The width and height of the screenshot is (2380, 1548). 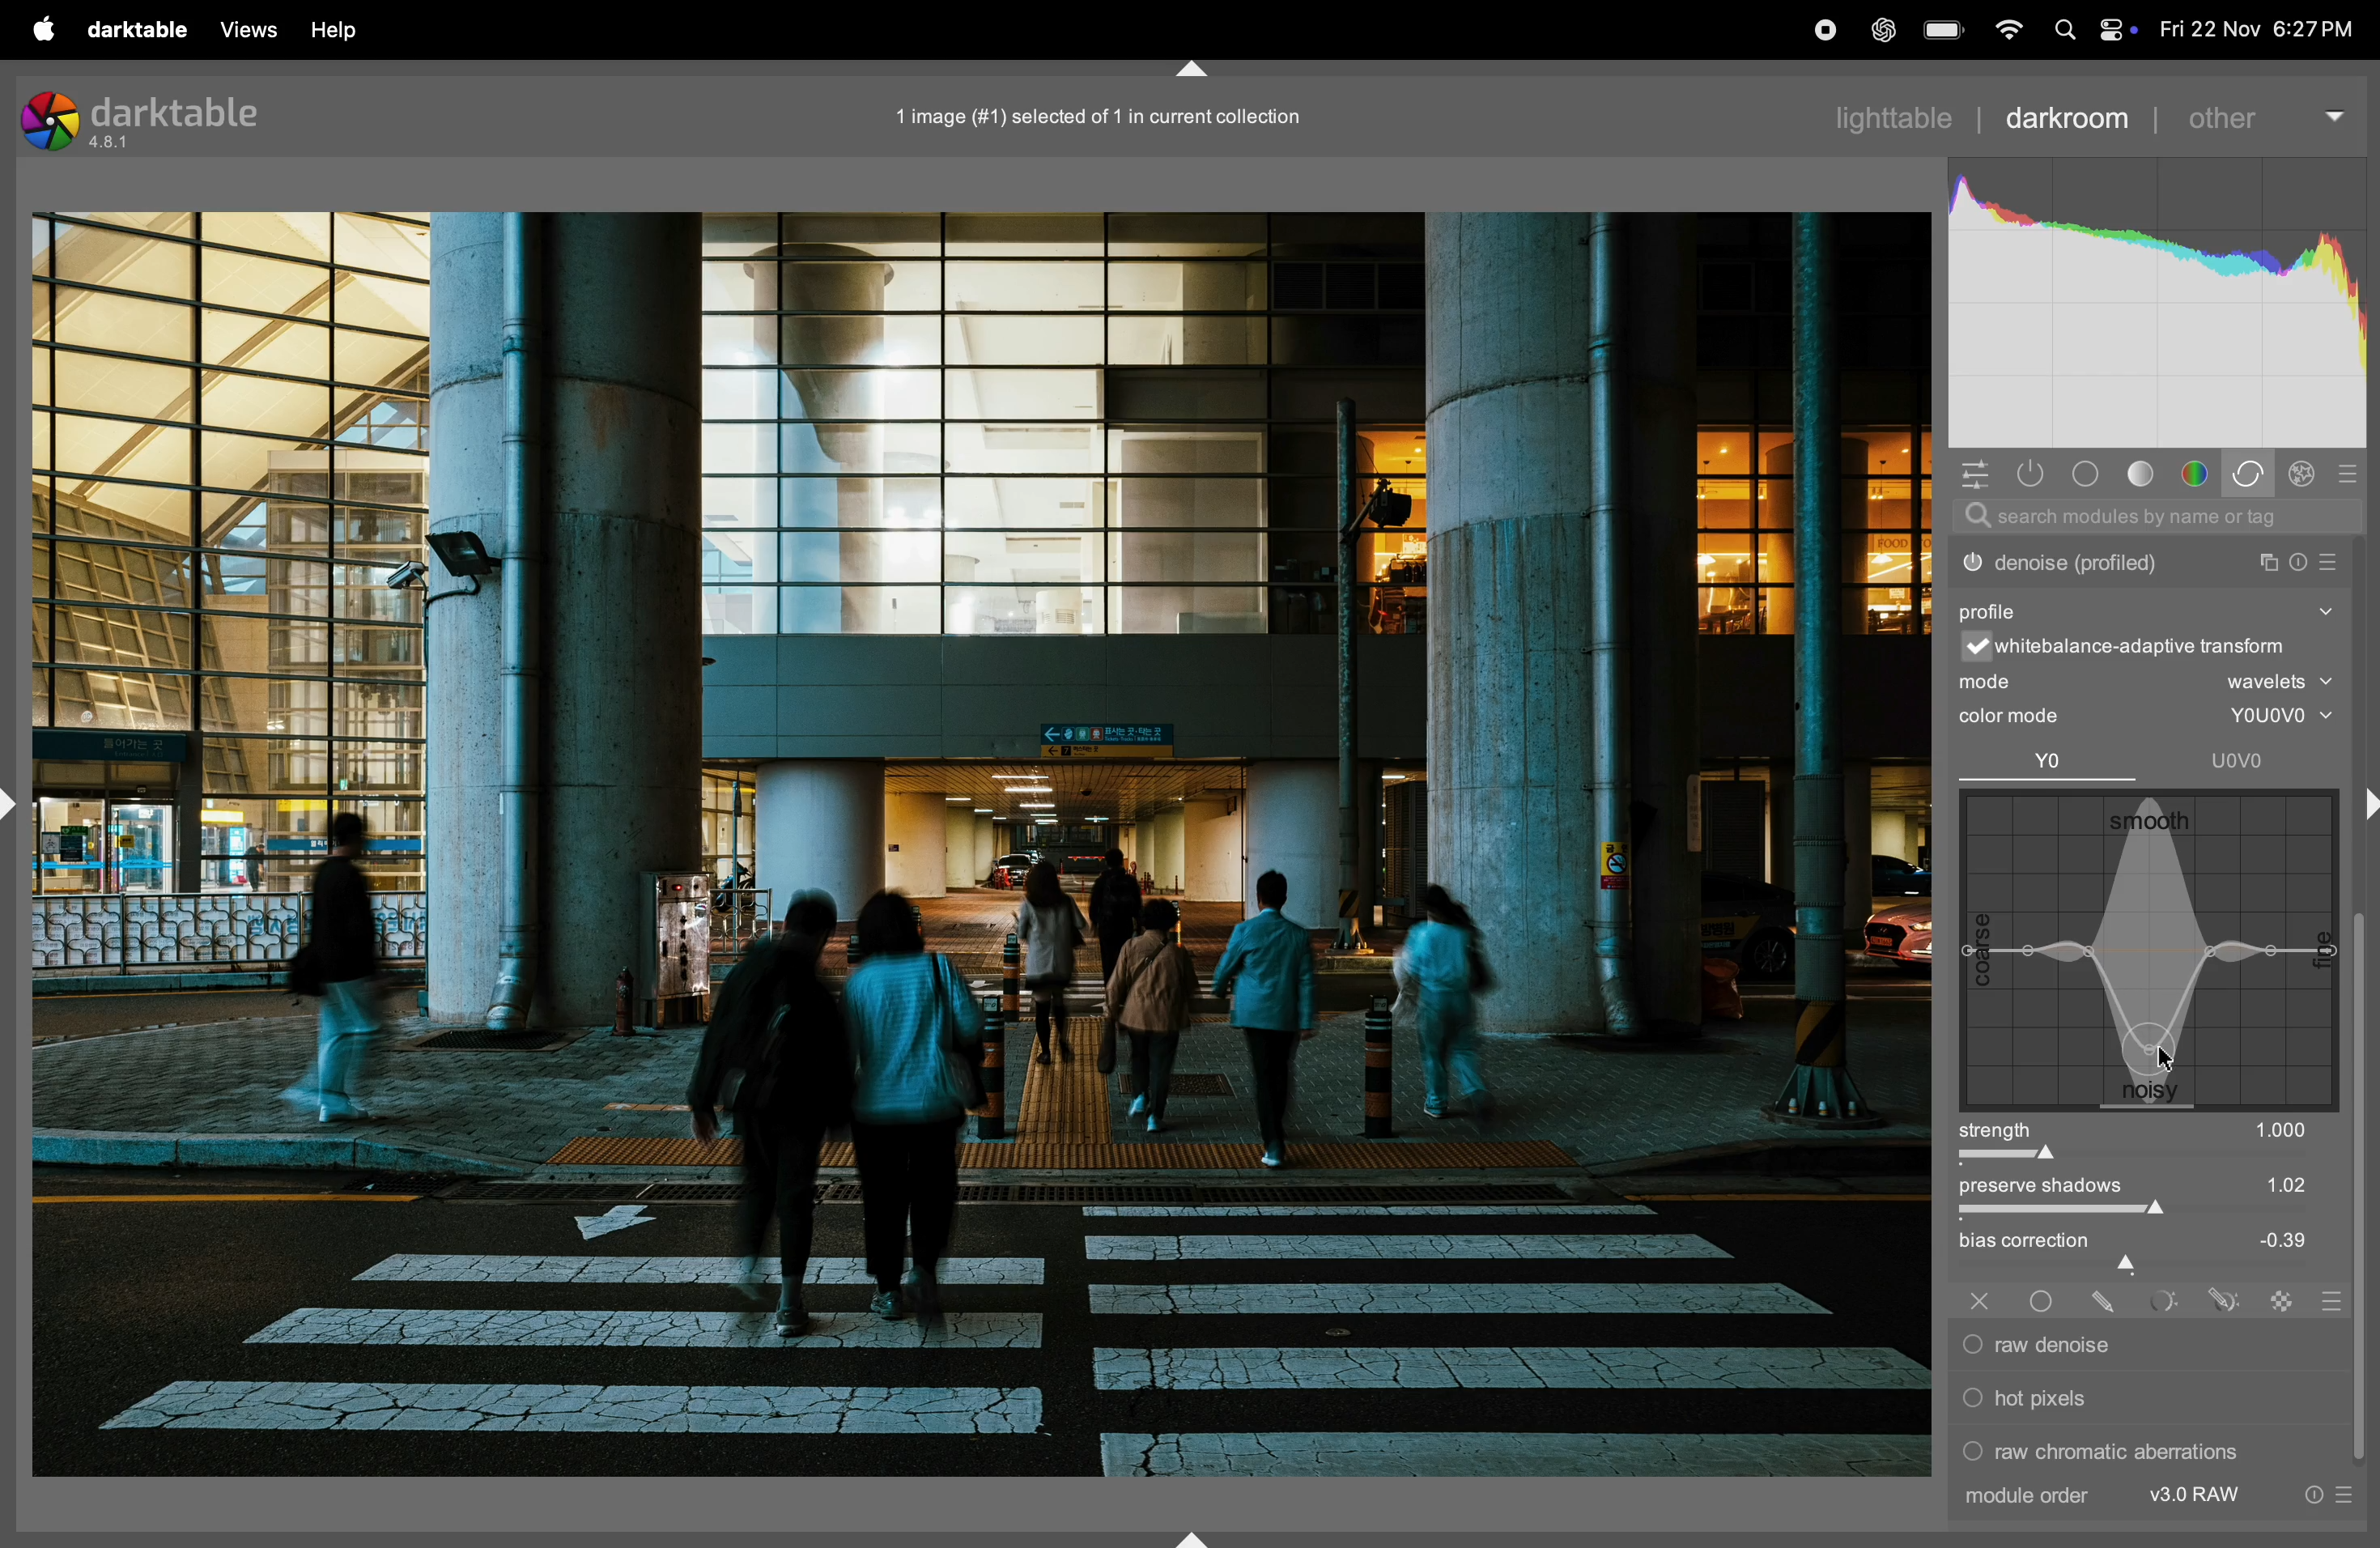 What do you see at coordinates (981, 846) in the screenshot?
I see `Image` at bounding box center [981, 846].